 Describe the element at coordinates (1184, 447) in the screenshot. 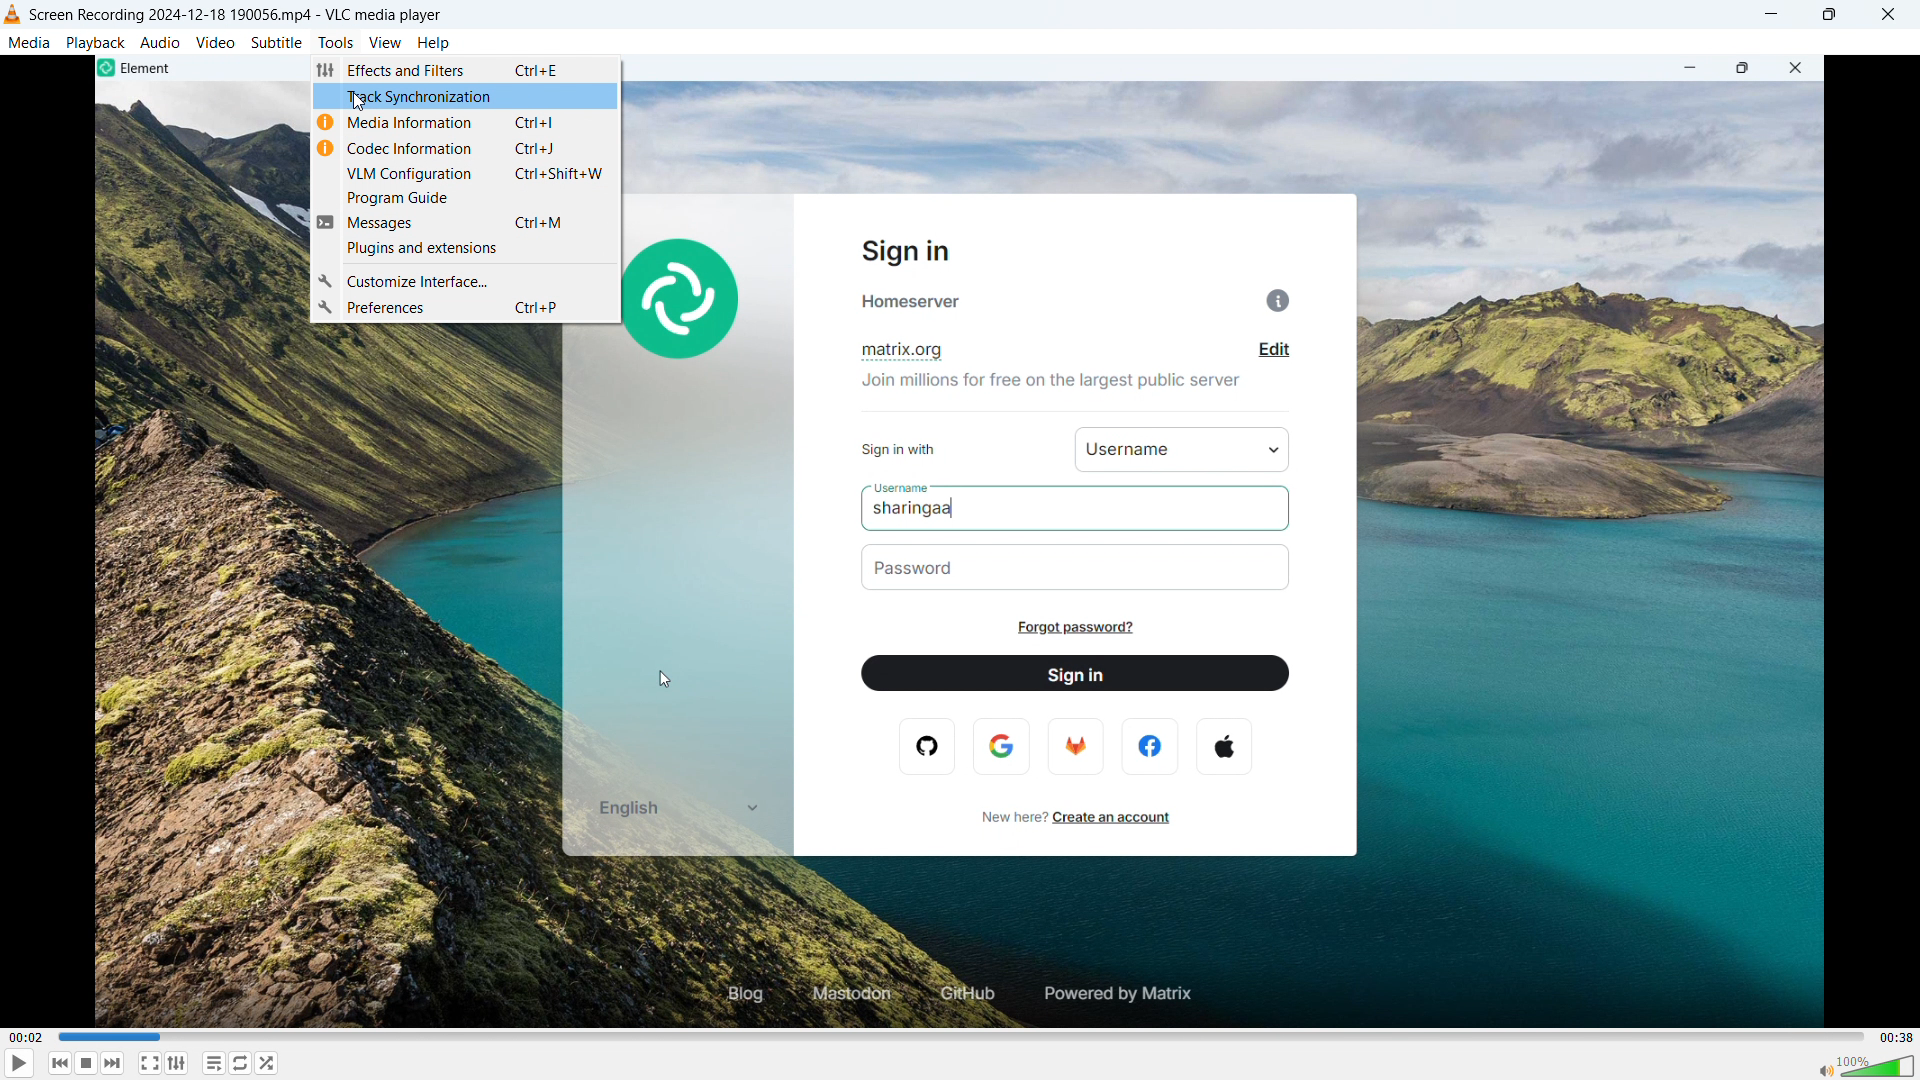

I see `username` at that location.